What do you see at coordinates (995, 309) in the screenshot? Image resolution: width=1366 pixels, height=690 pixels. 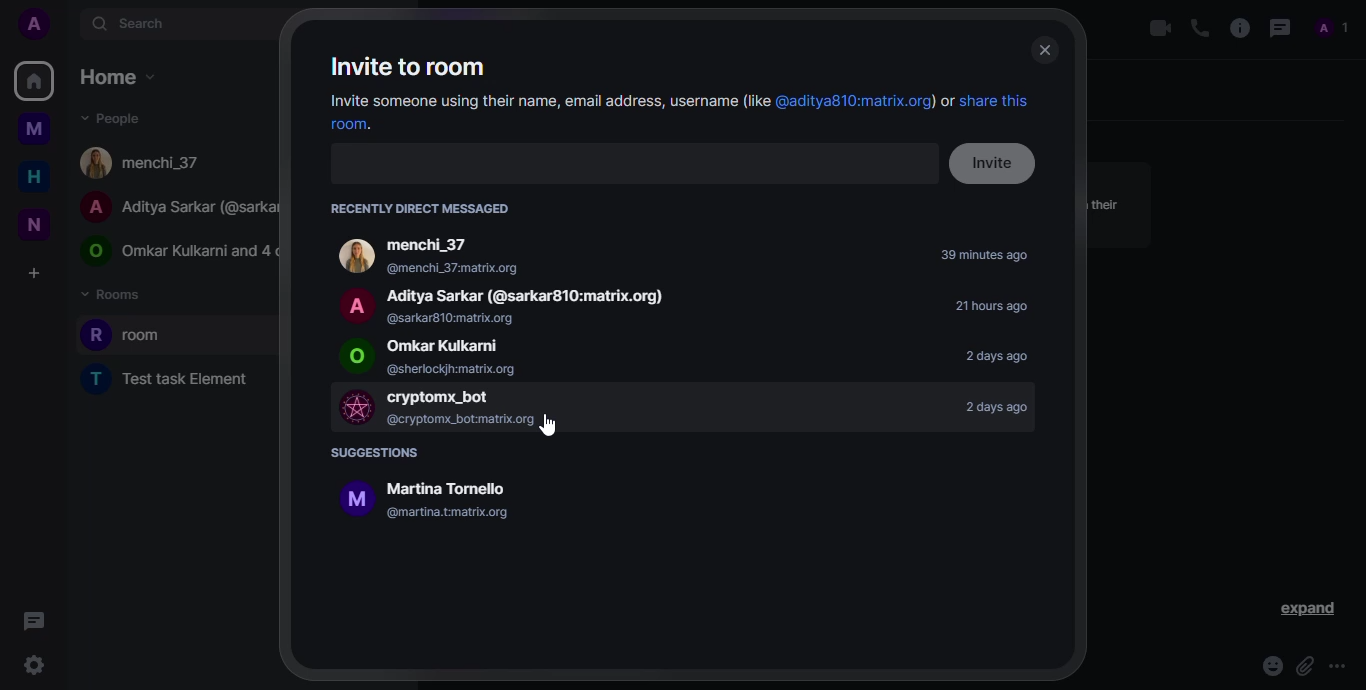 I see `21 hours ago` at bounding box center [995, 309].